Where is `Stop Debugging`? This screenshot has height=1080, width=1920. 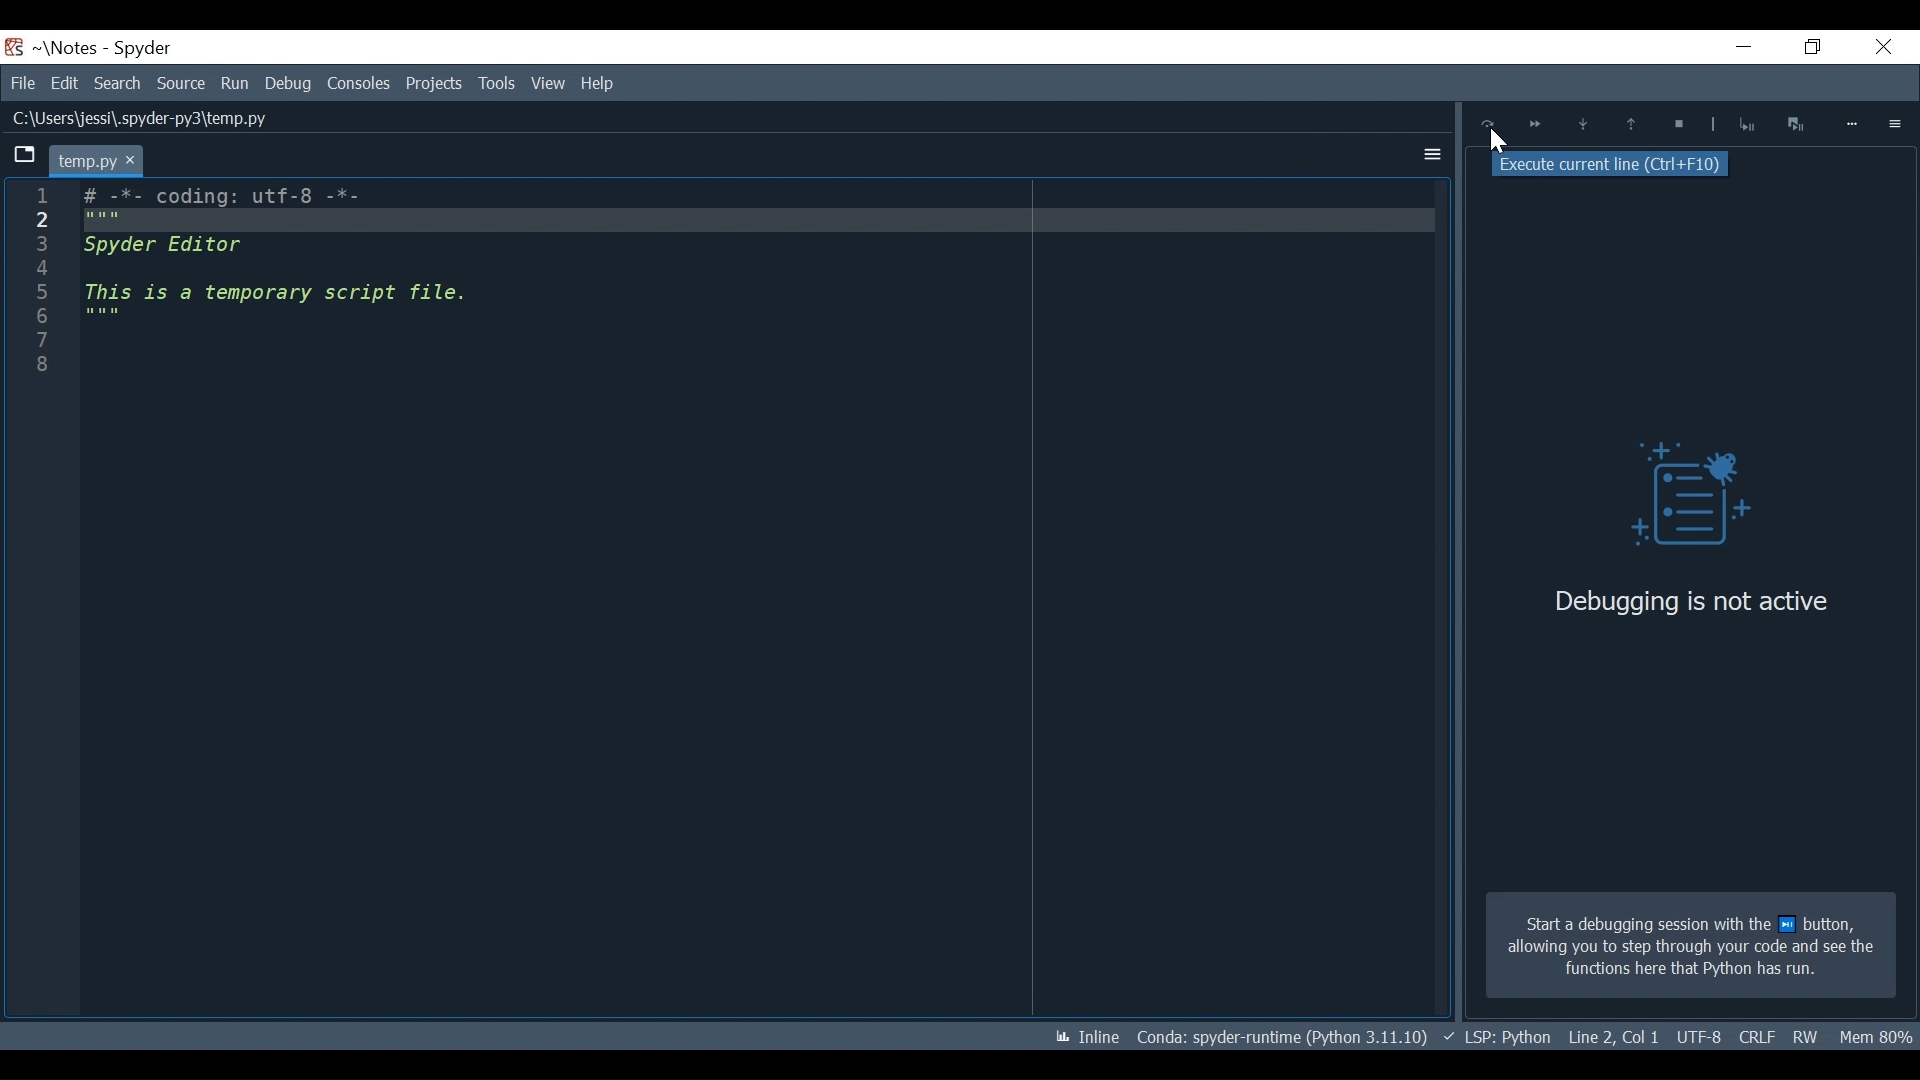
Stop Debugging is located at coordinates (1675, 126).